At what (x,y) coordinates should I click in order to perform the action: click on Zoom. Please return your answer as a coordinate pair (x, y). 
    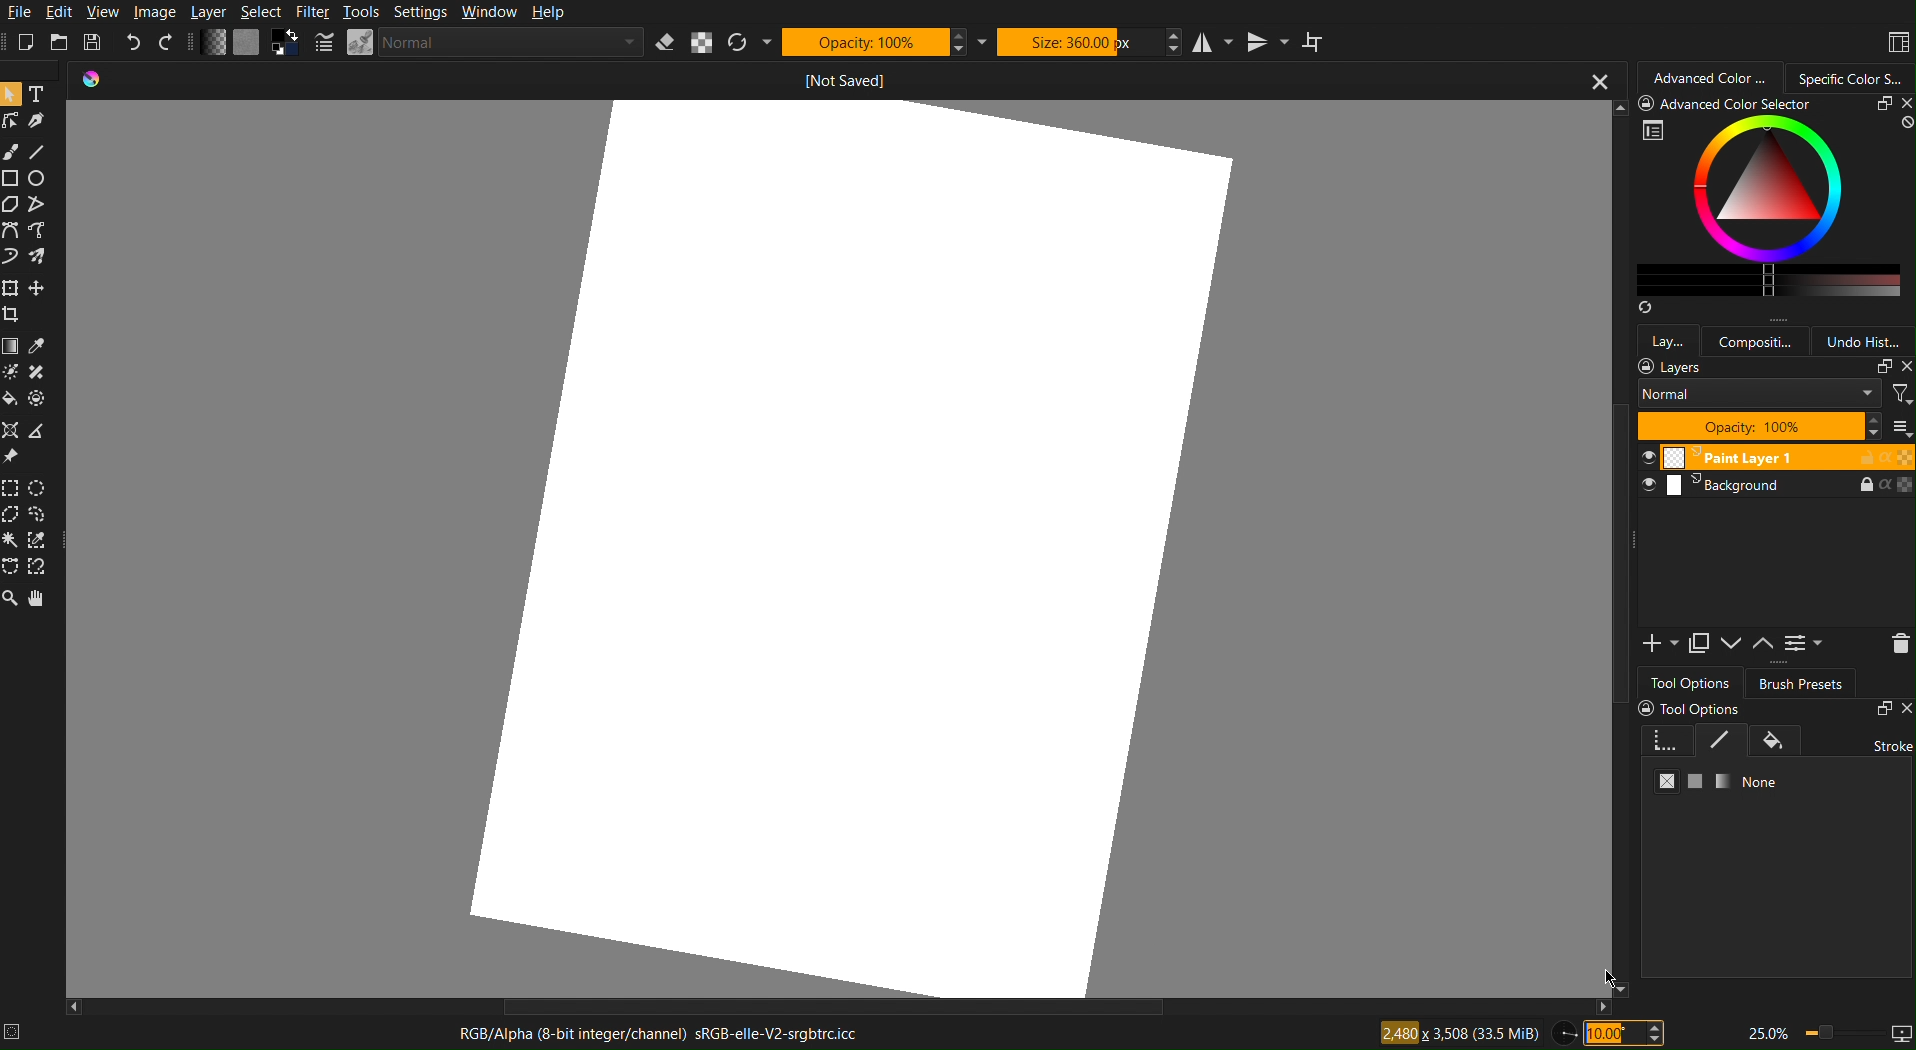
    Looking at the image, I should click on (1827, 1033).